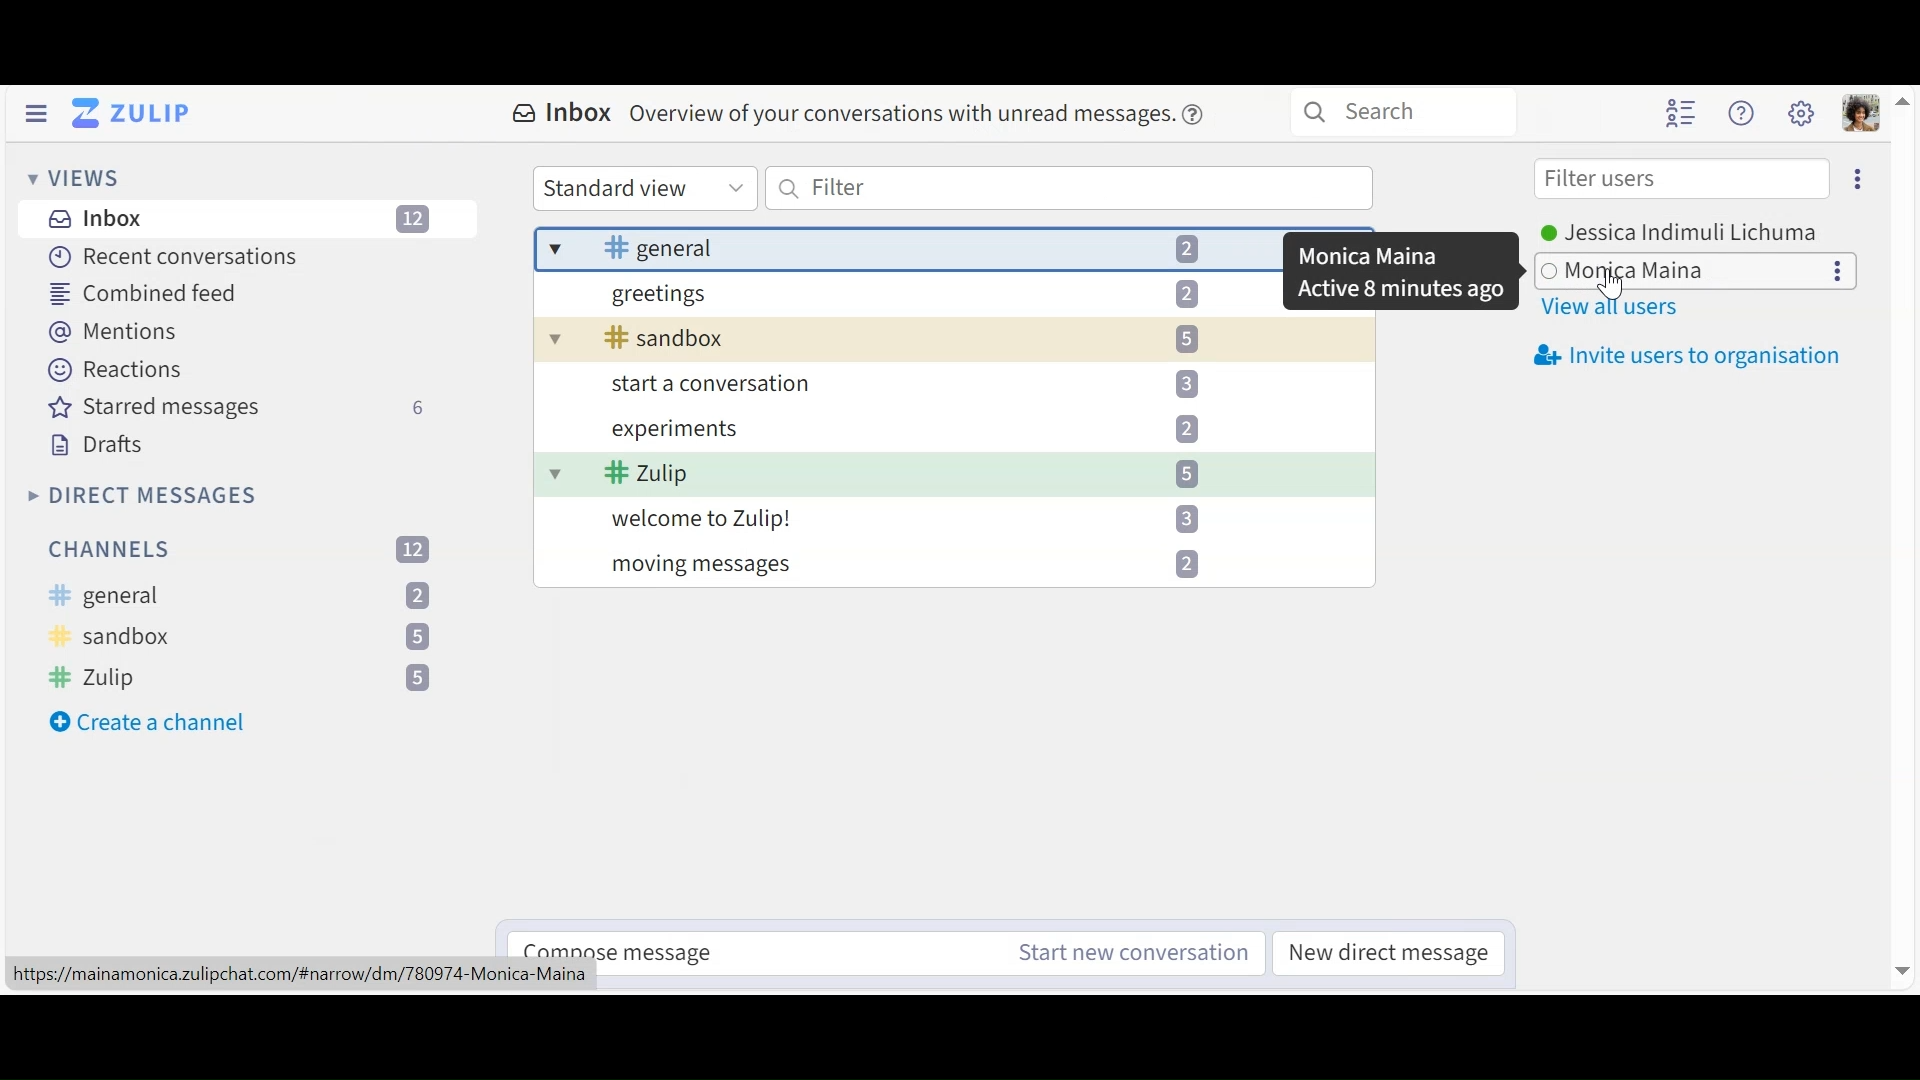  Describe the element at coordinates (309, 977) in the screenshot. I see `url` at that location.